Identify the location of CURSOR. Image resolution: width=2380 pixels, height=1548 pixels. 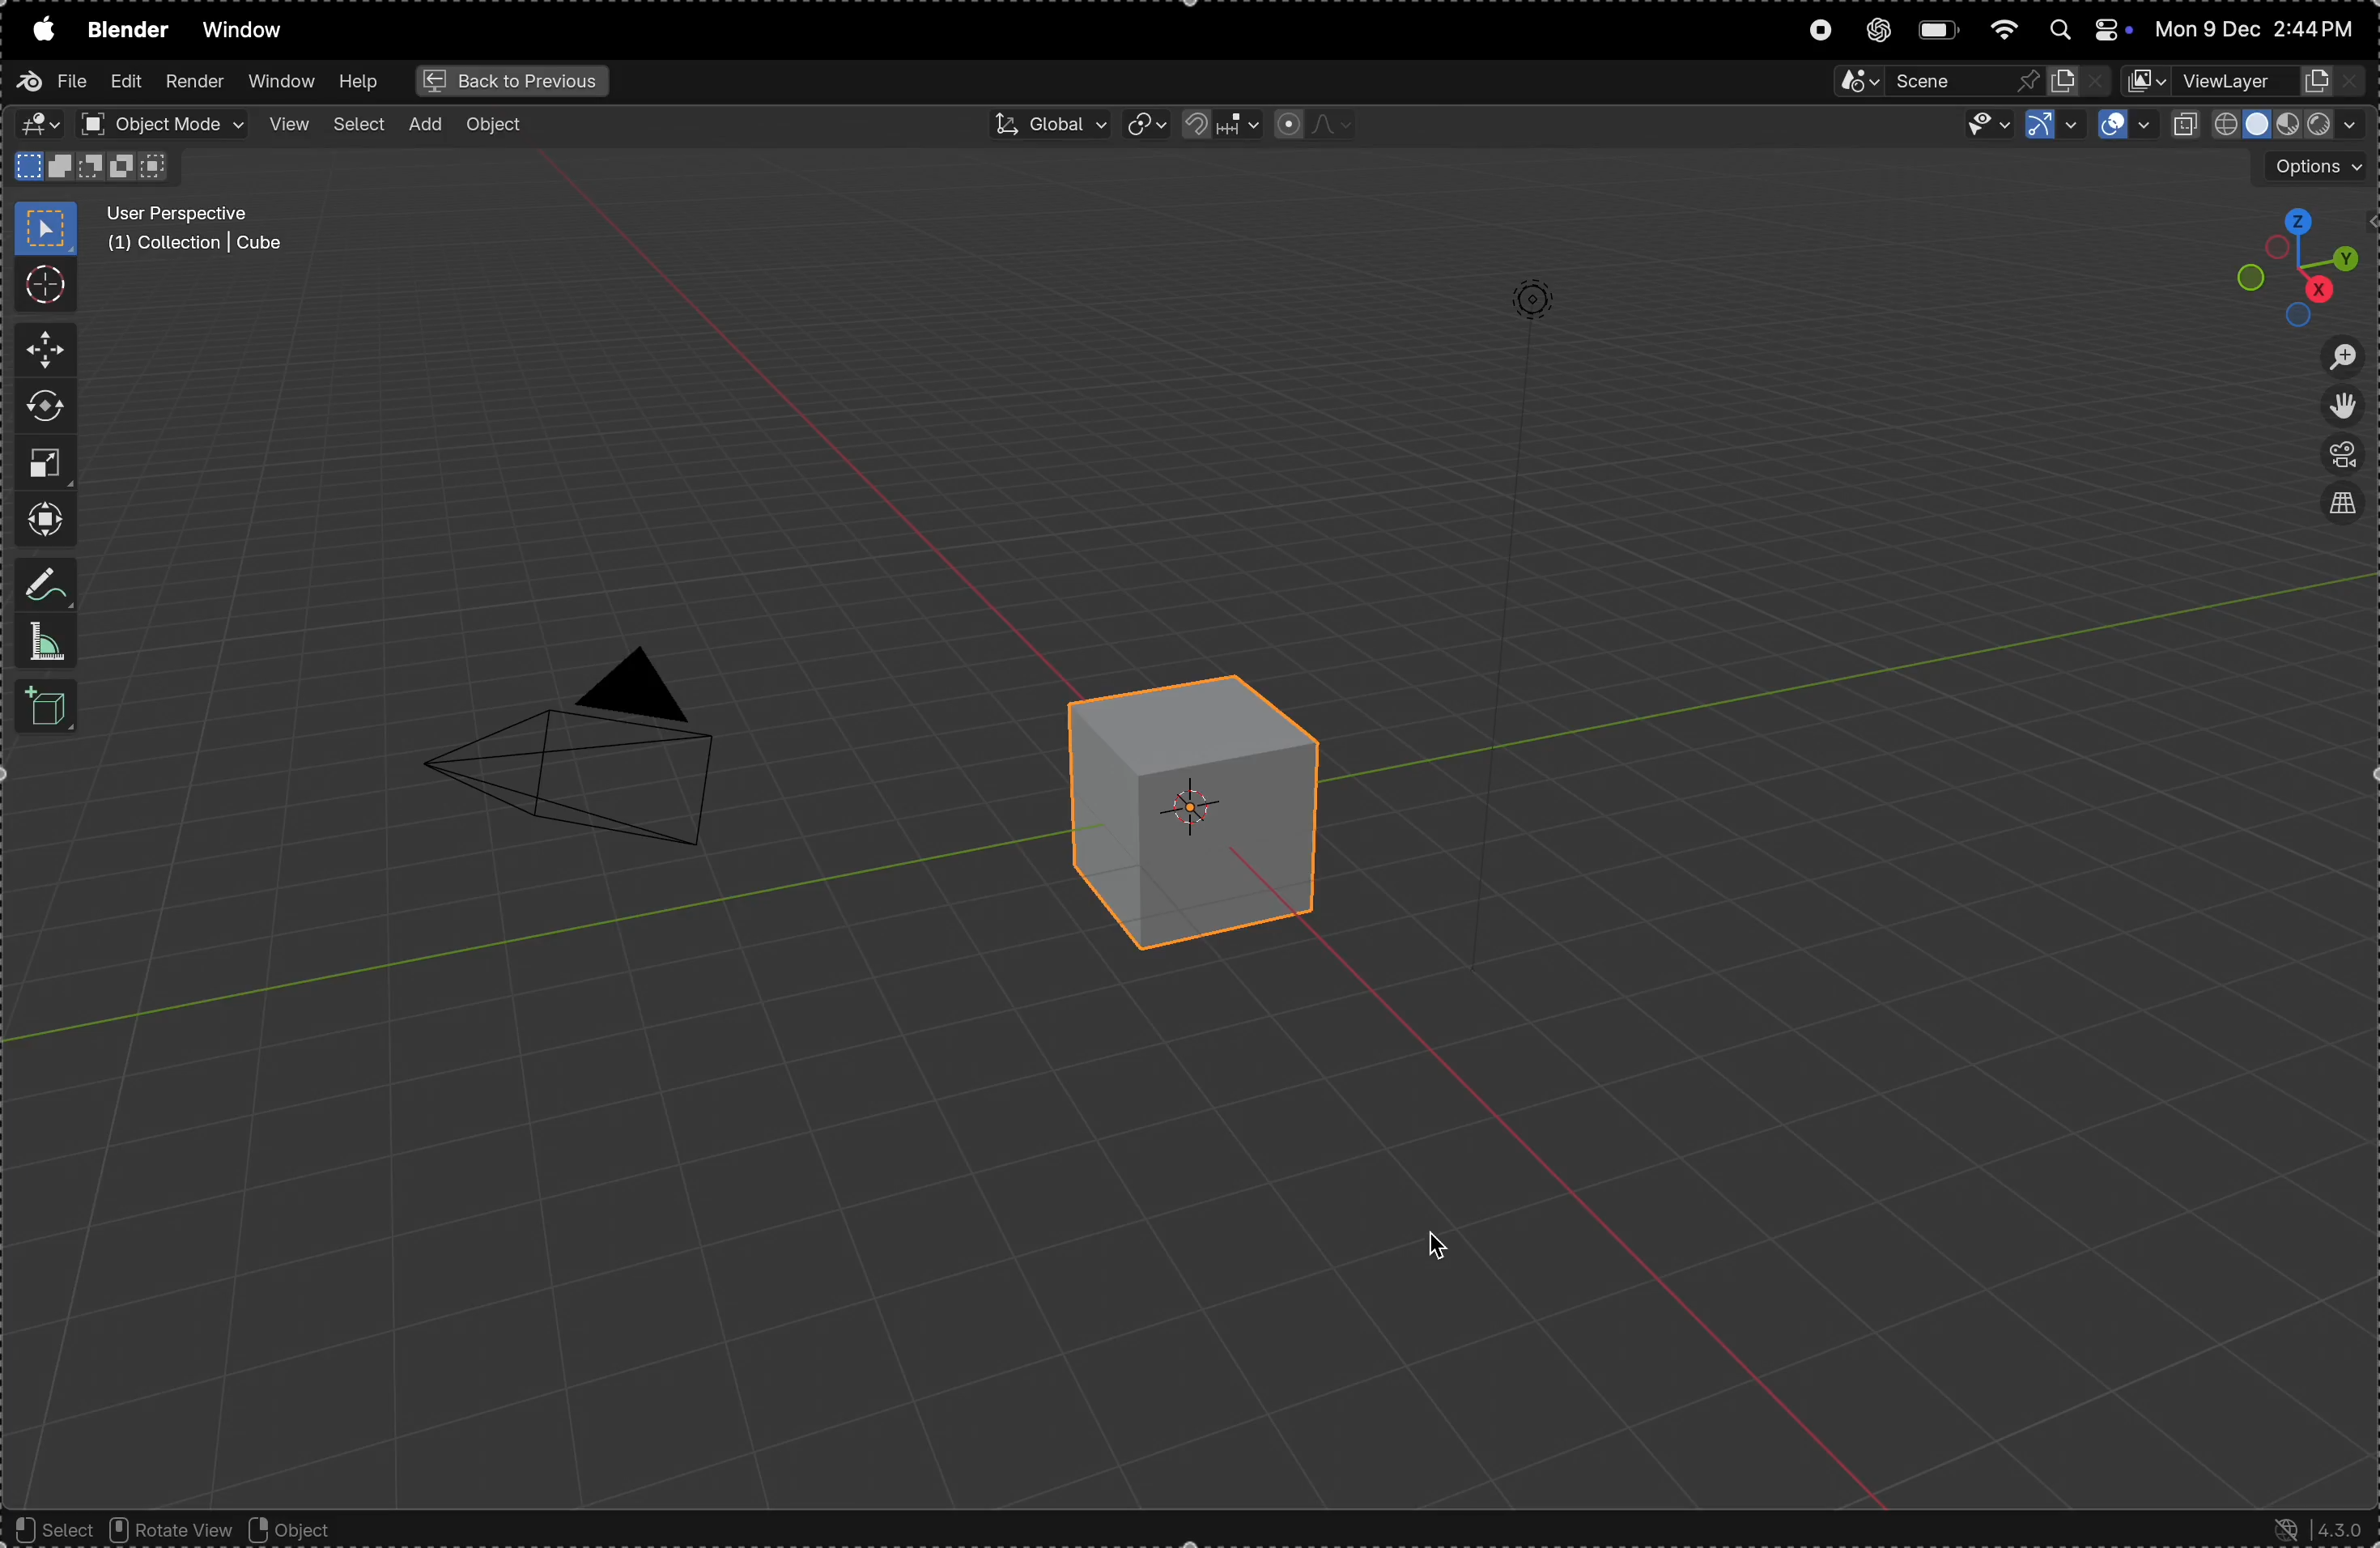
(1450, 1247).